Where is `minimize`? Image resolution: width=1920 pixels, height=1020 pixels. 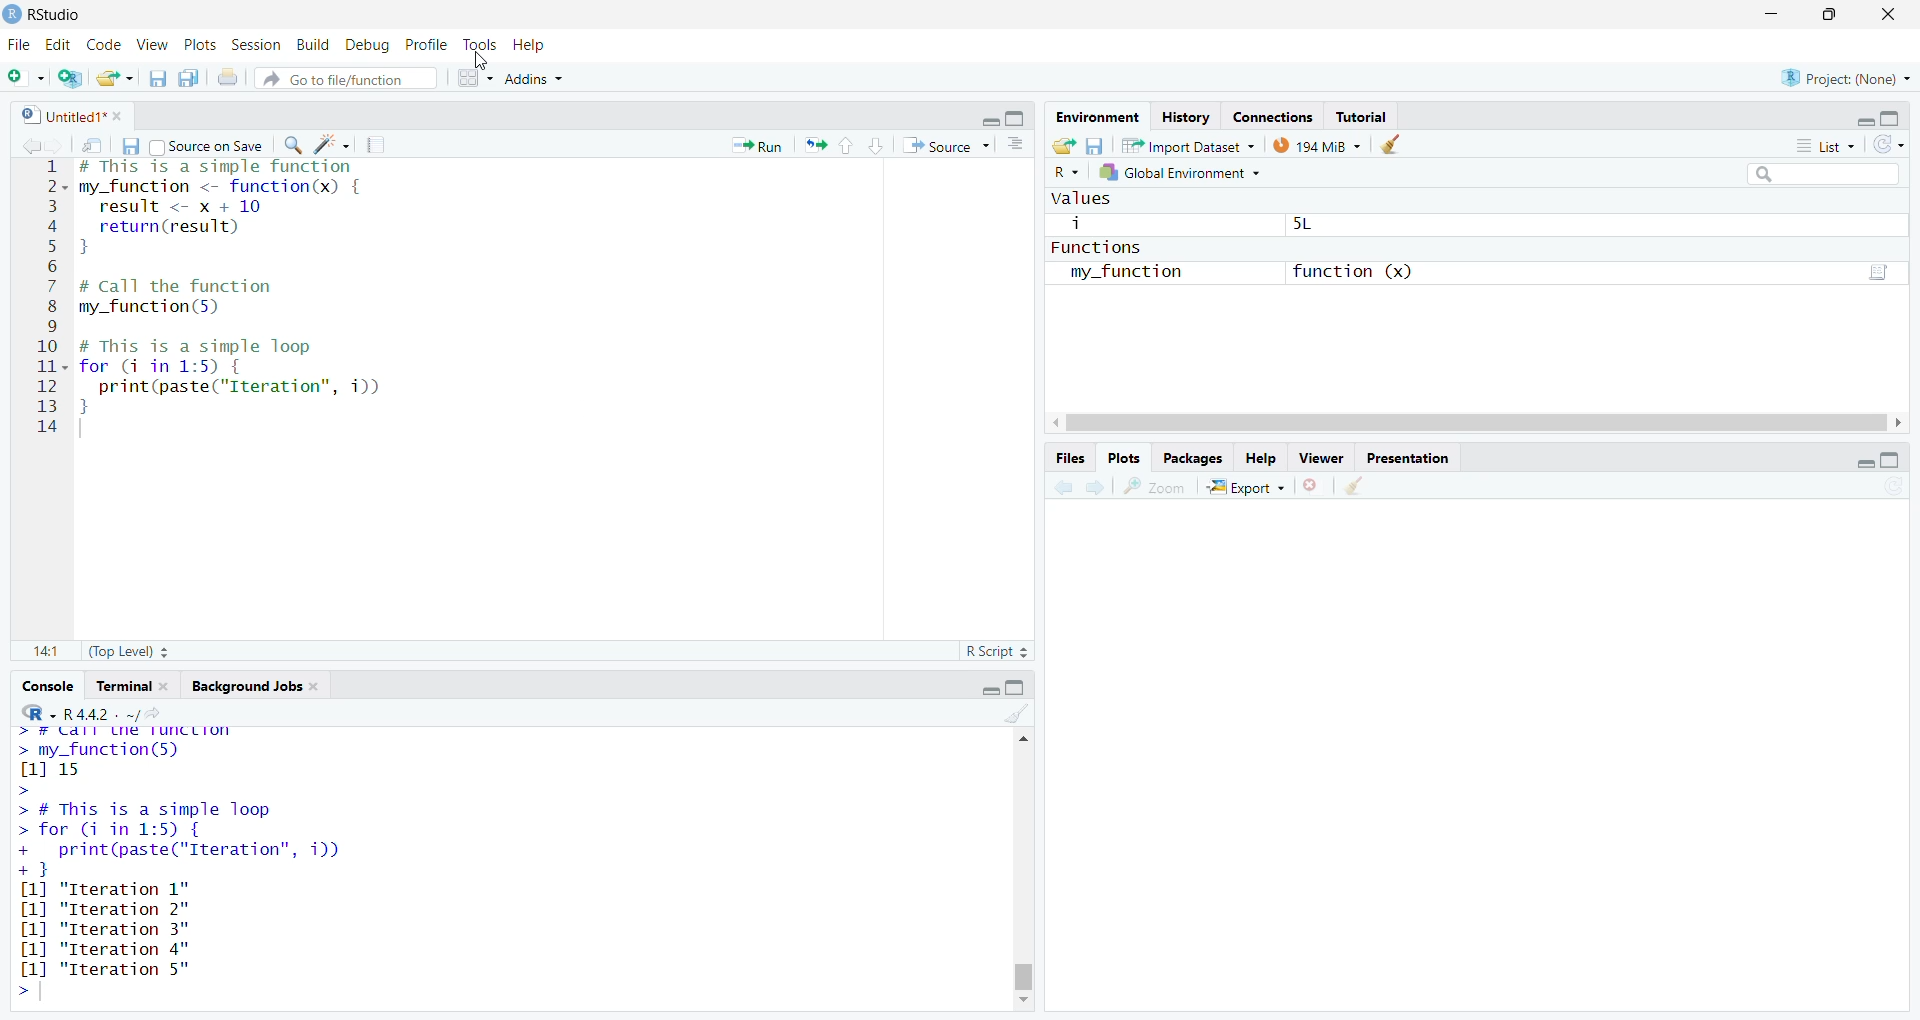
minimize is located at coordinates (986, 687).